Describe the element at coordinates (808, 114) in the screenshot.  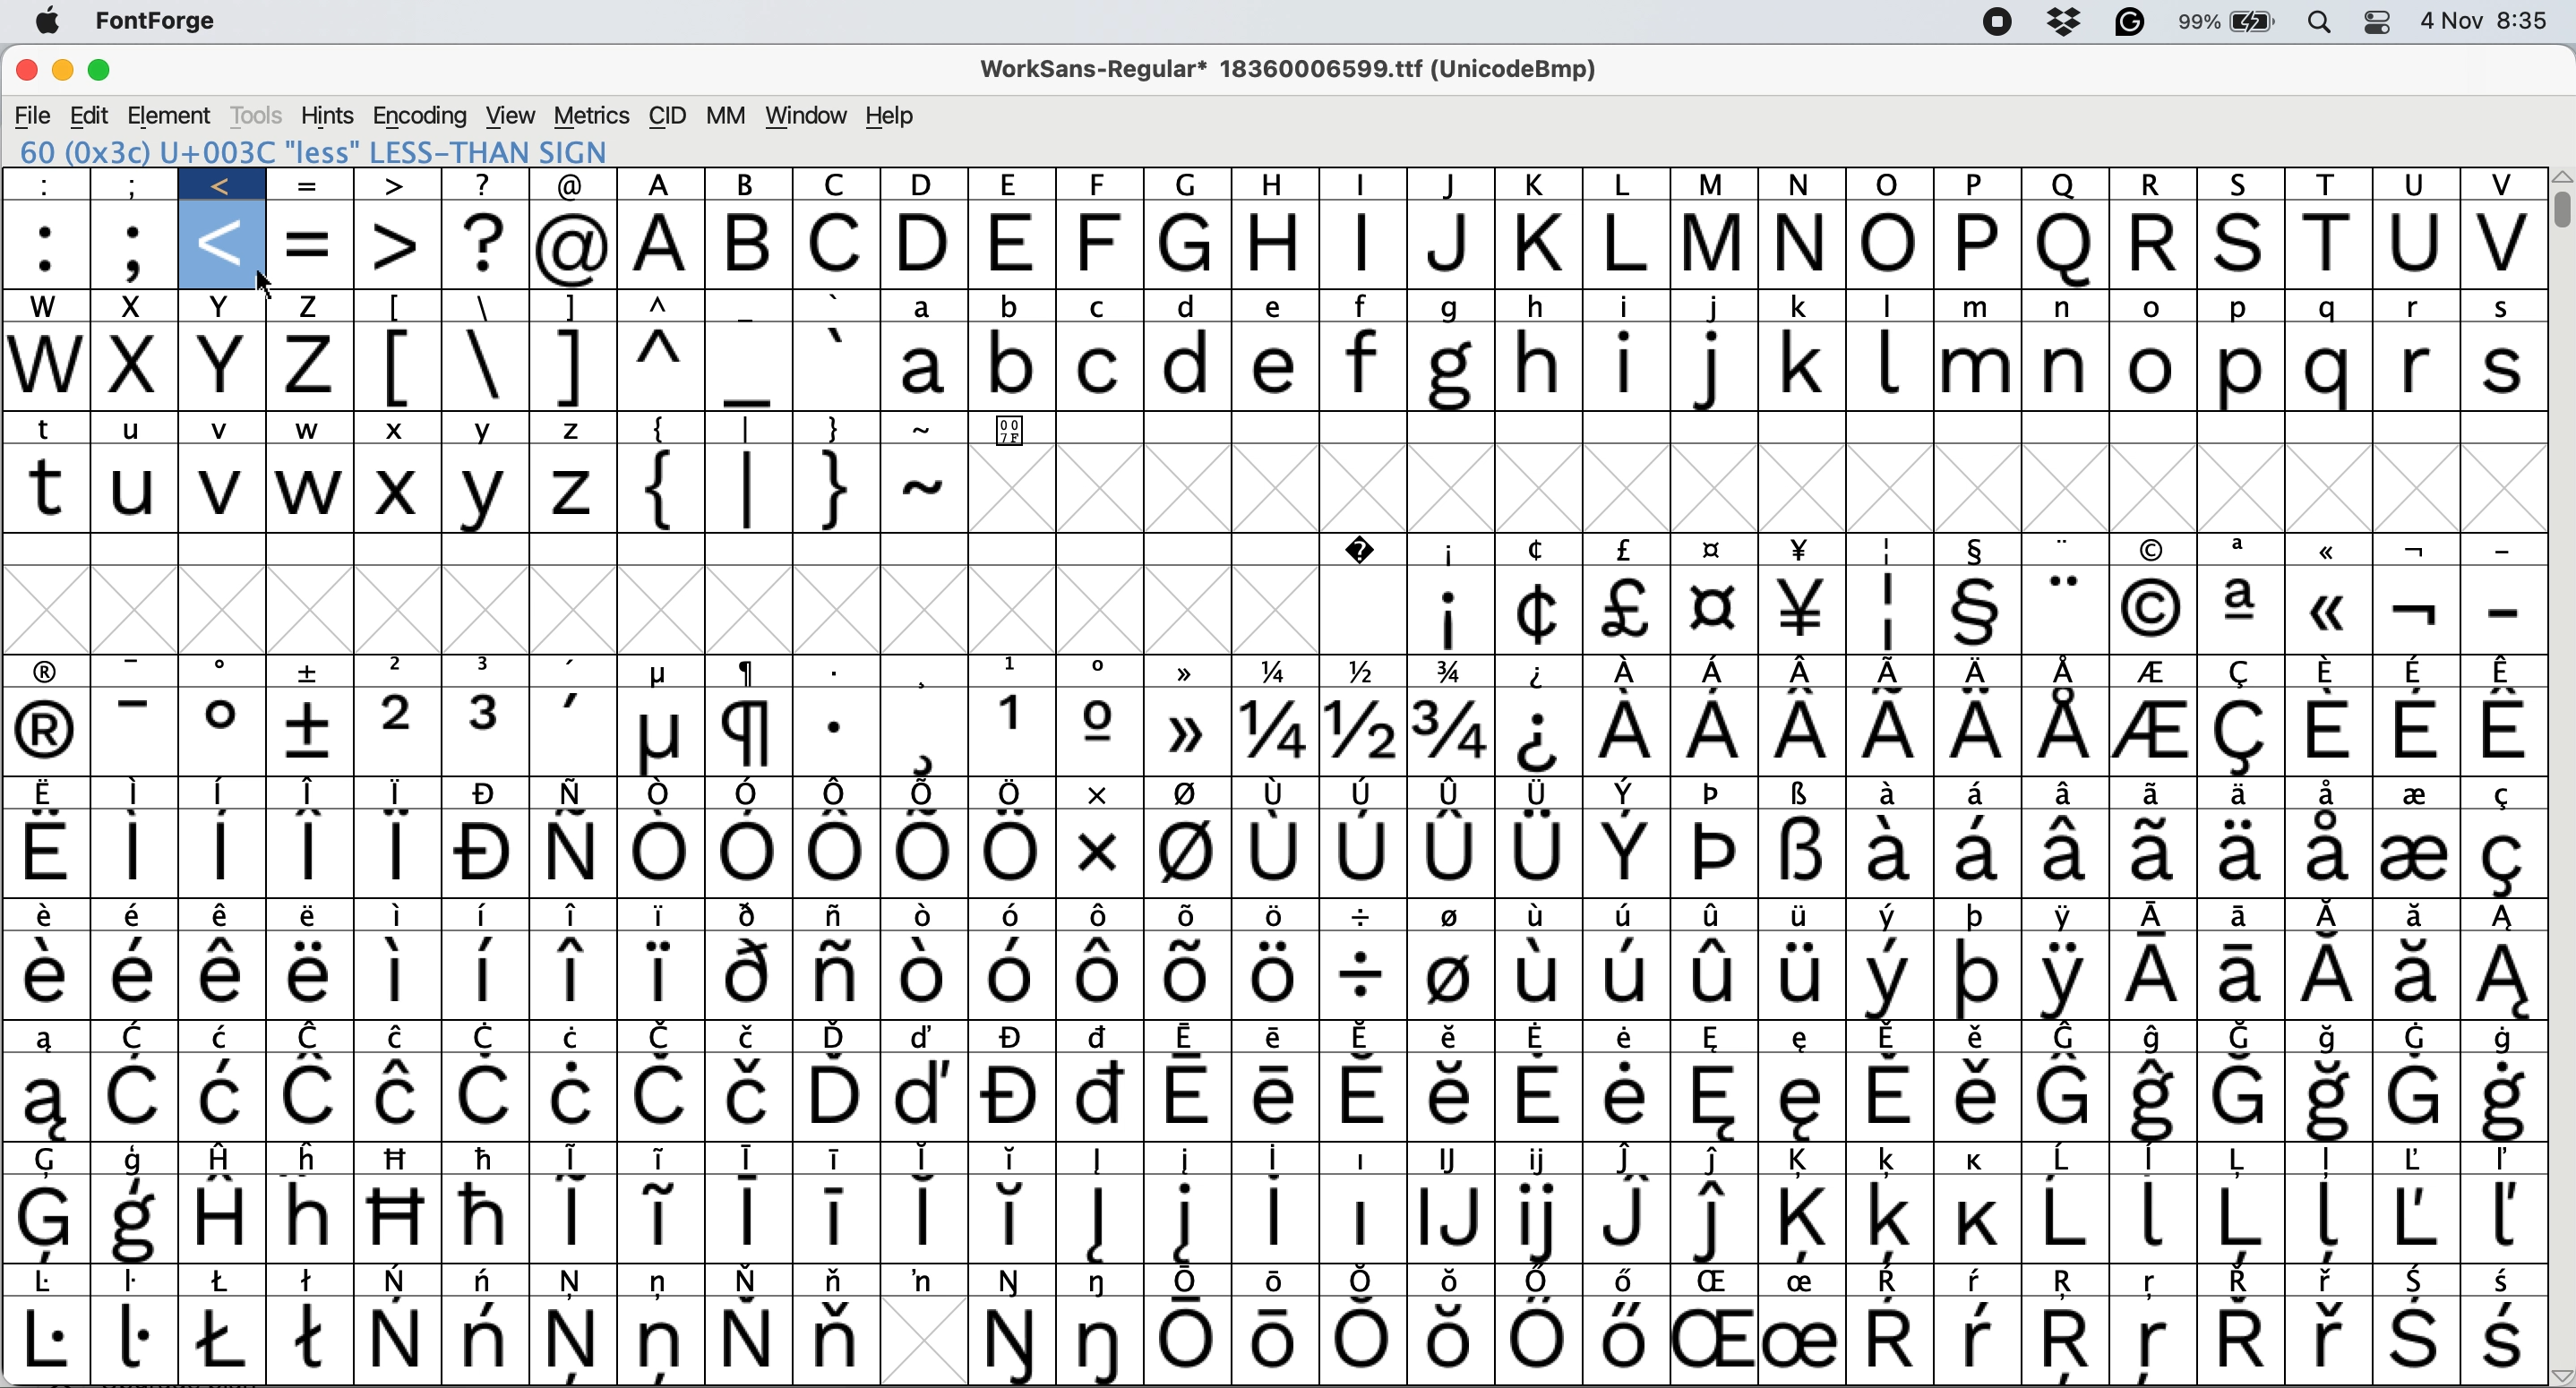
I see `window` at that location.